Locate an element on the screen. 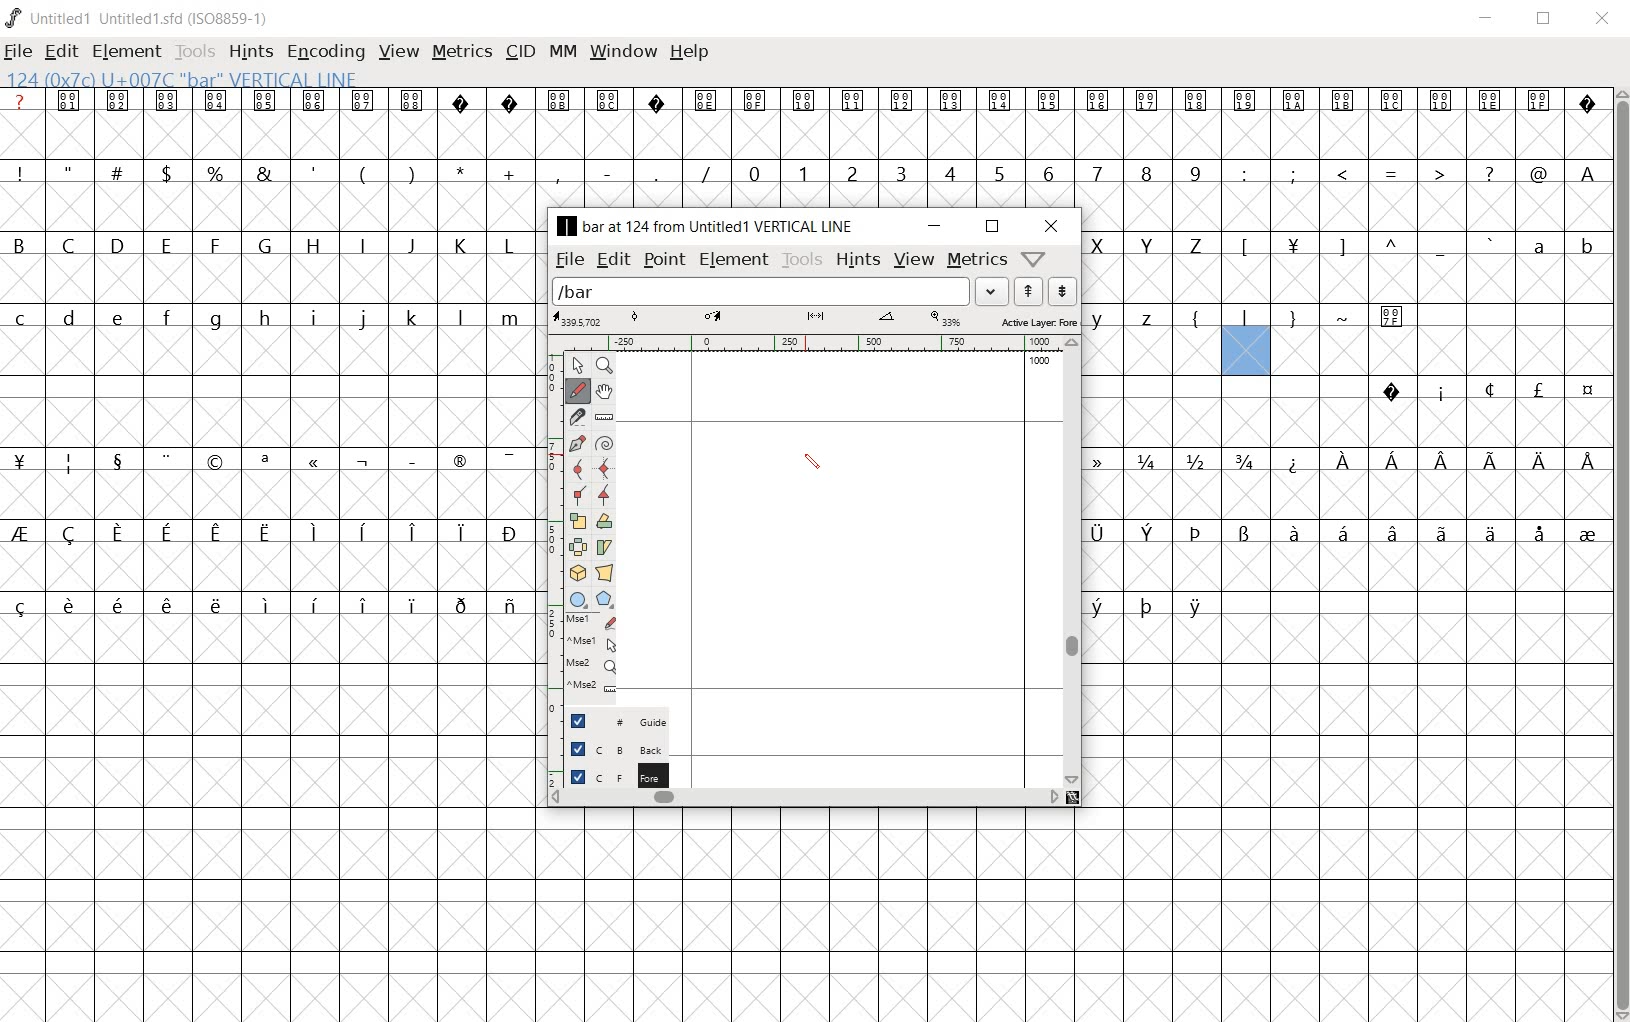  view is located at coordinates (914, 258).